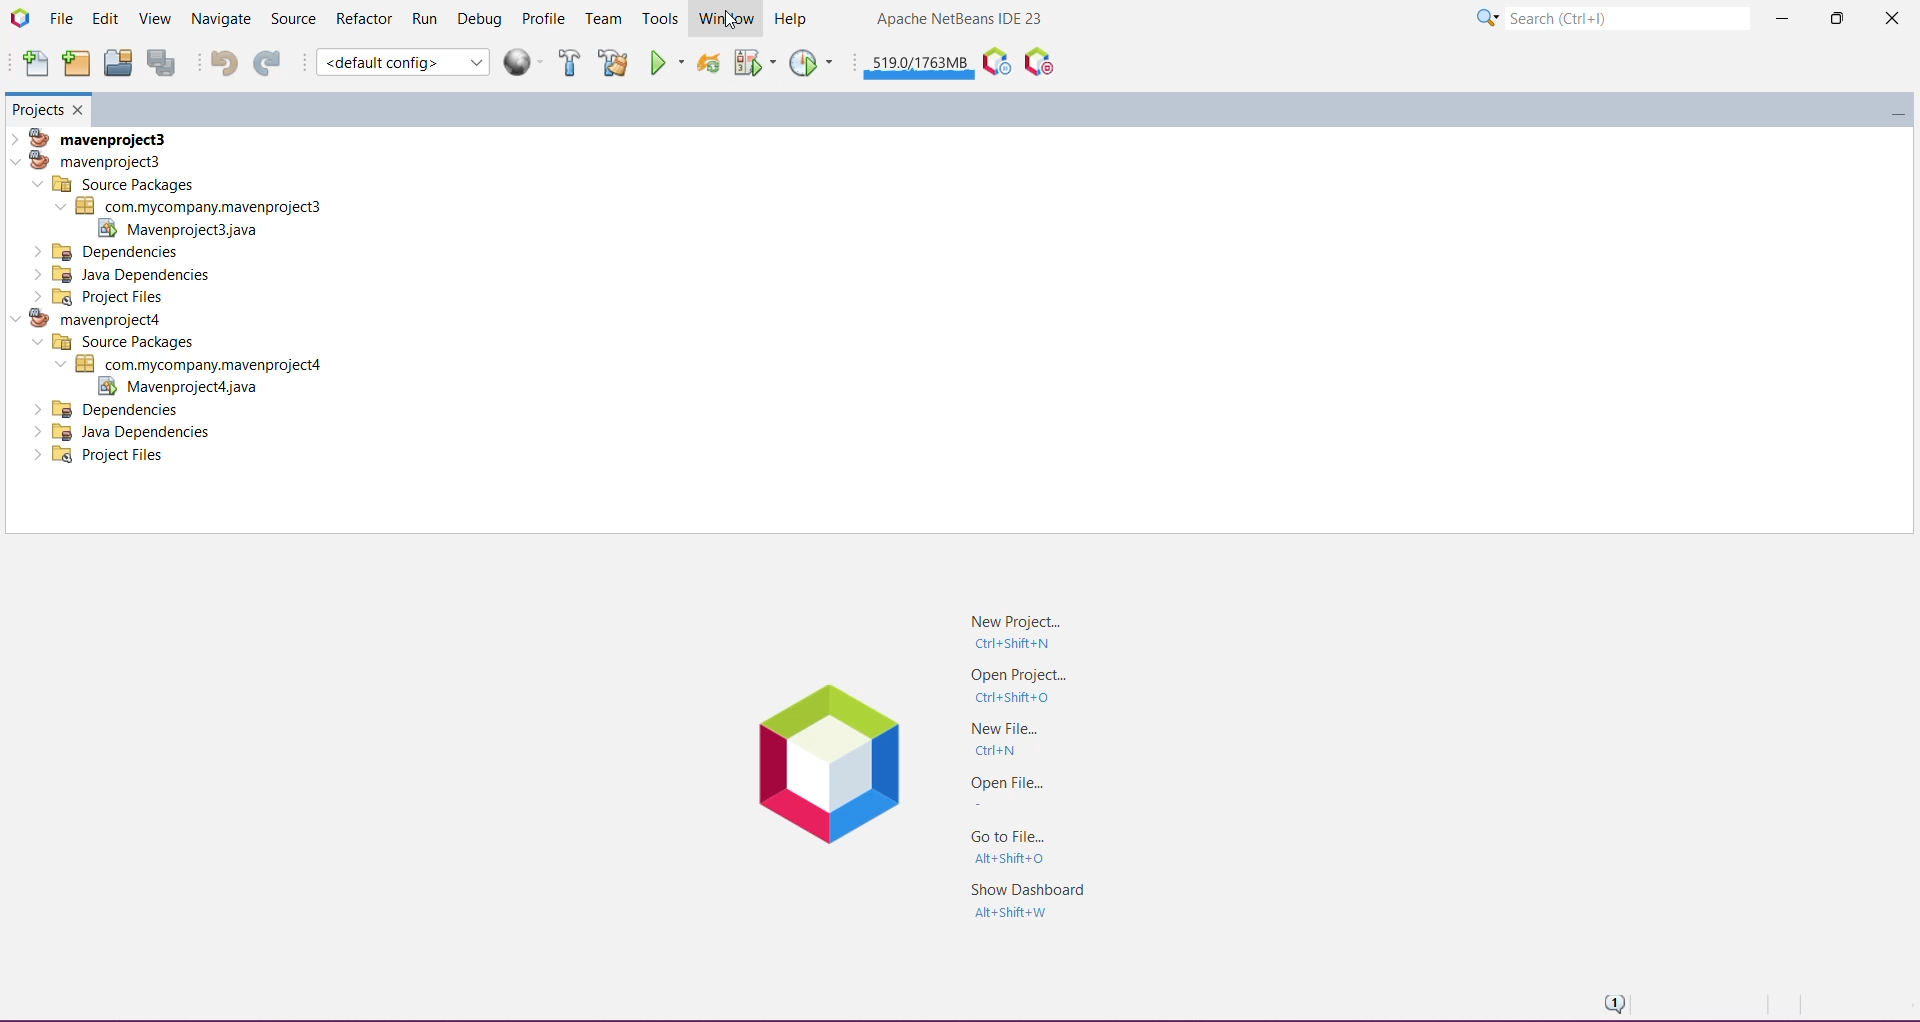  What do you see at coordinates (100, 296) in the screenshot?
I see `Project files` at bounding box center [100, 296].